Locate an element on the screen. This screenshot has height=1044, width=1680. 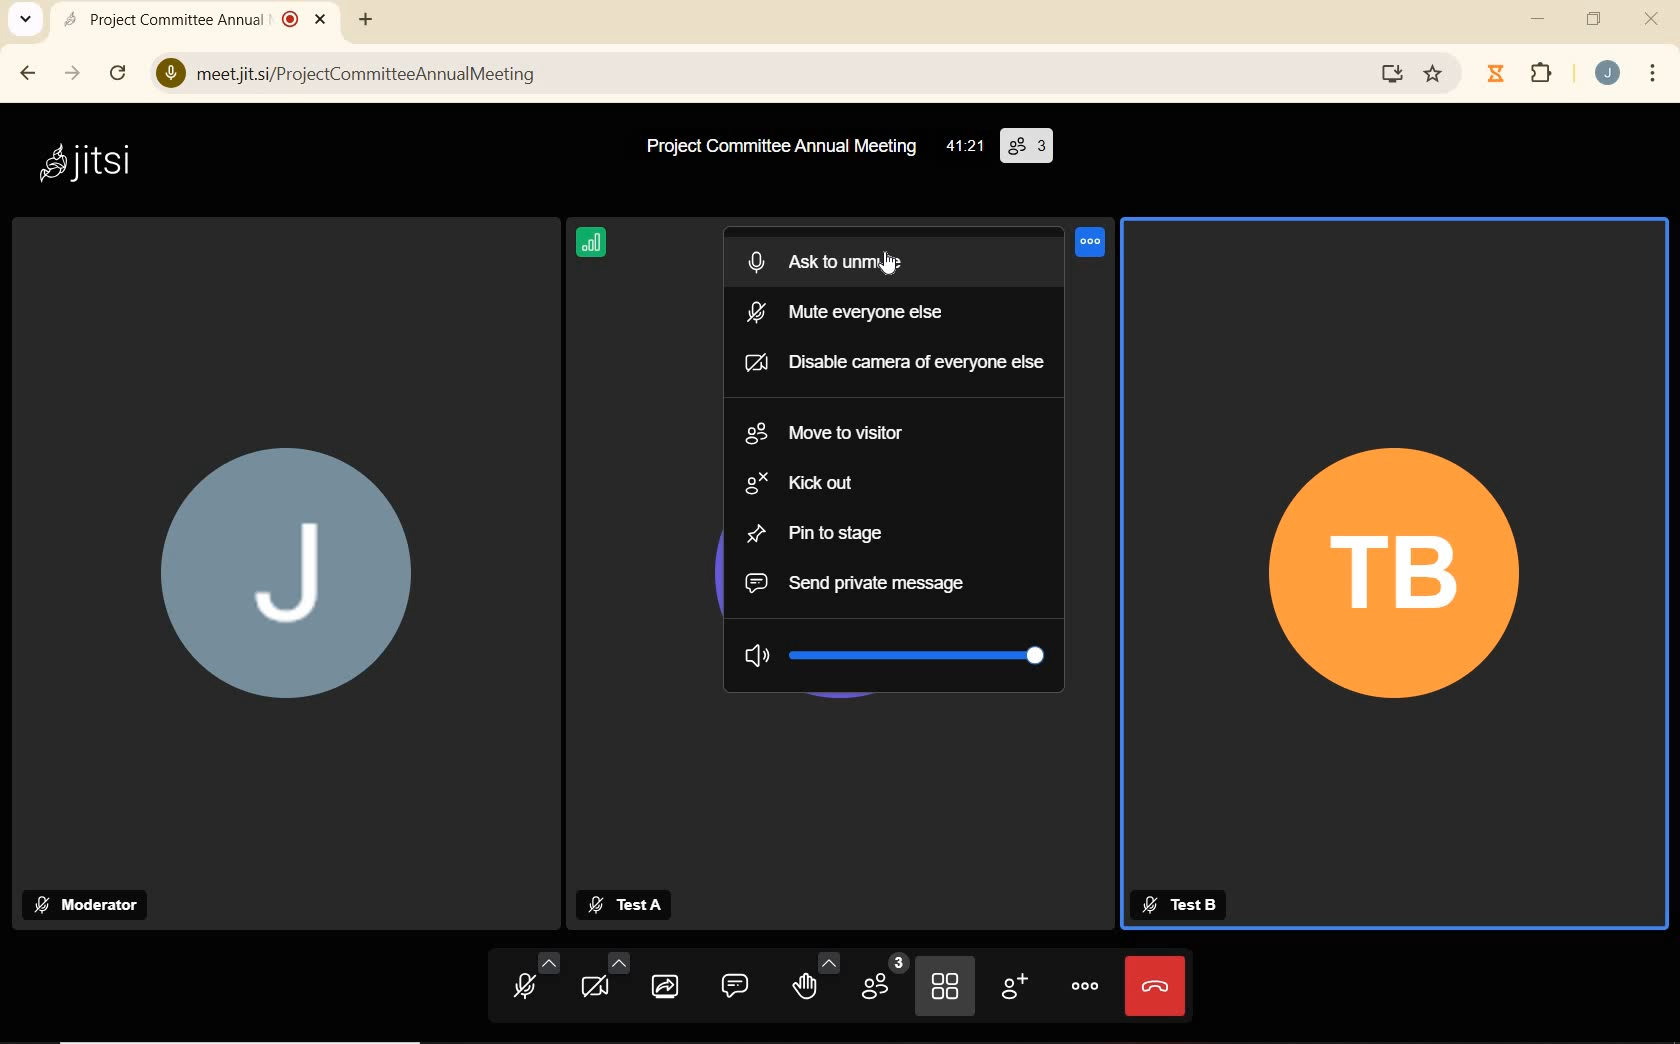
DISABLE CAMERA OF EVERYONE ELSE is located at coordinates (890, 362).